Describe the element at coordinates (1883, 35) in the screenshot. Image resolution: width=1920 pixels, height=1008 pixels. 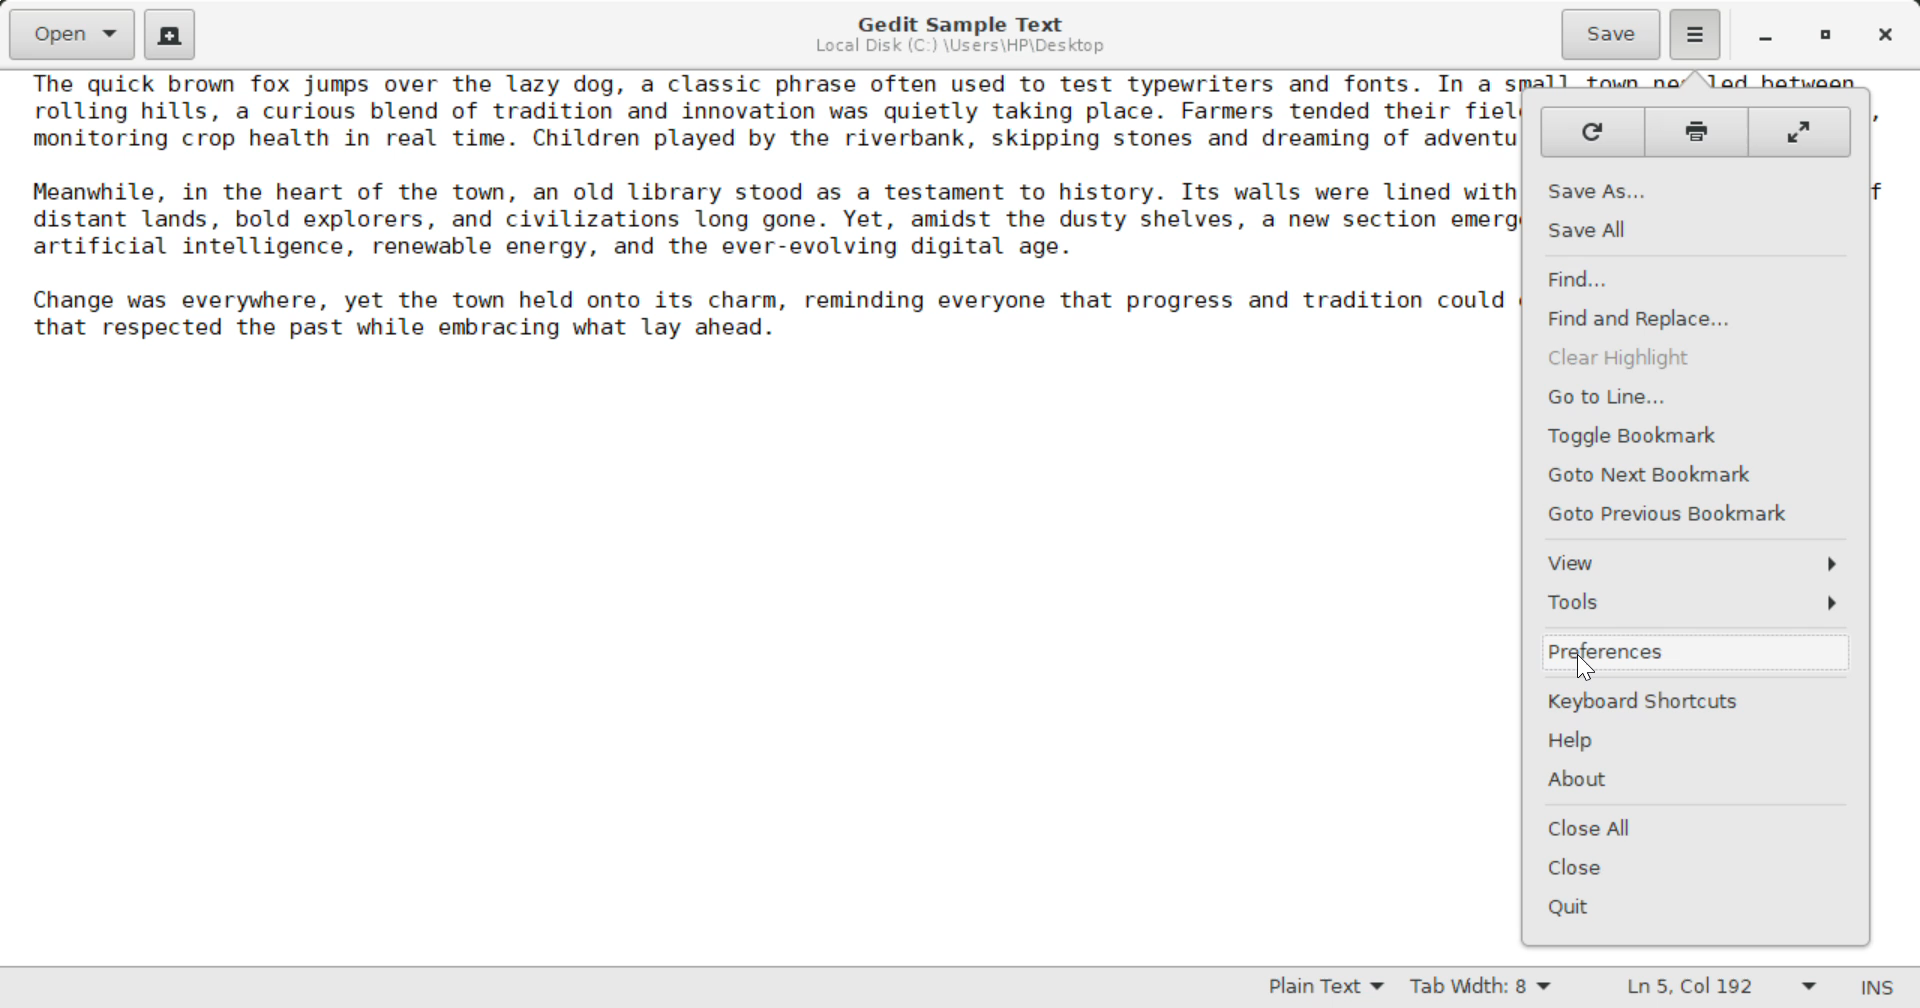
I see `Close Window` at that location.